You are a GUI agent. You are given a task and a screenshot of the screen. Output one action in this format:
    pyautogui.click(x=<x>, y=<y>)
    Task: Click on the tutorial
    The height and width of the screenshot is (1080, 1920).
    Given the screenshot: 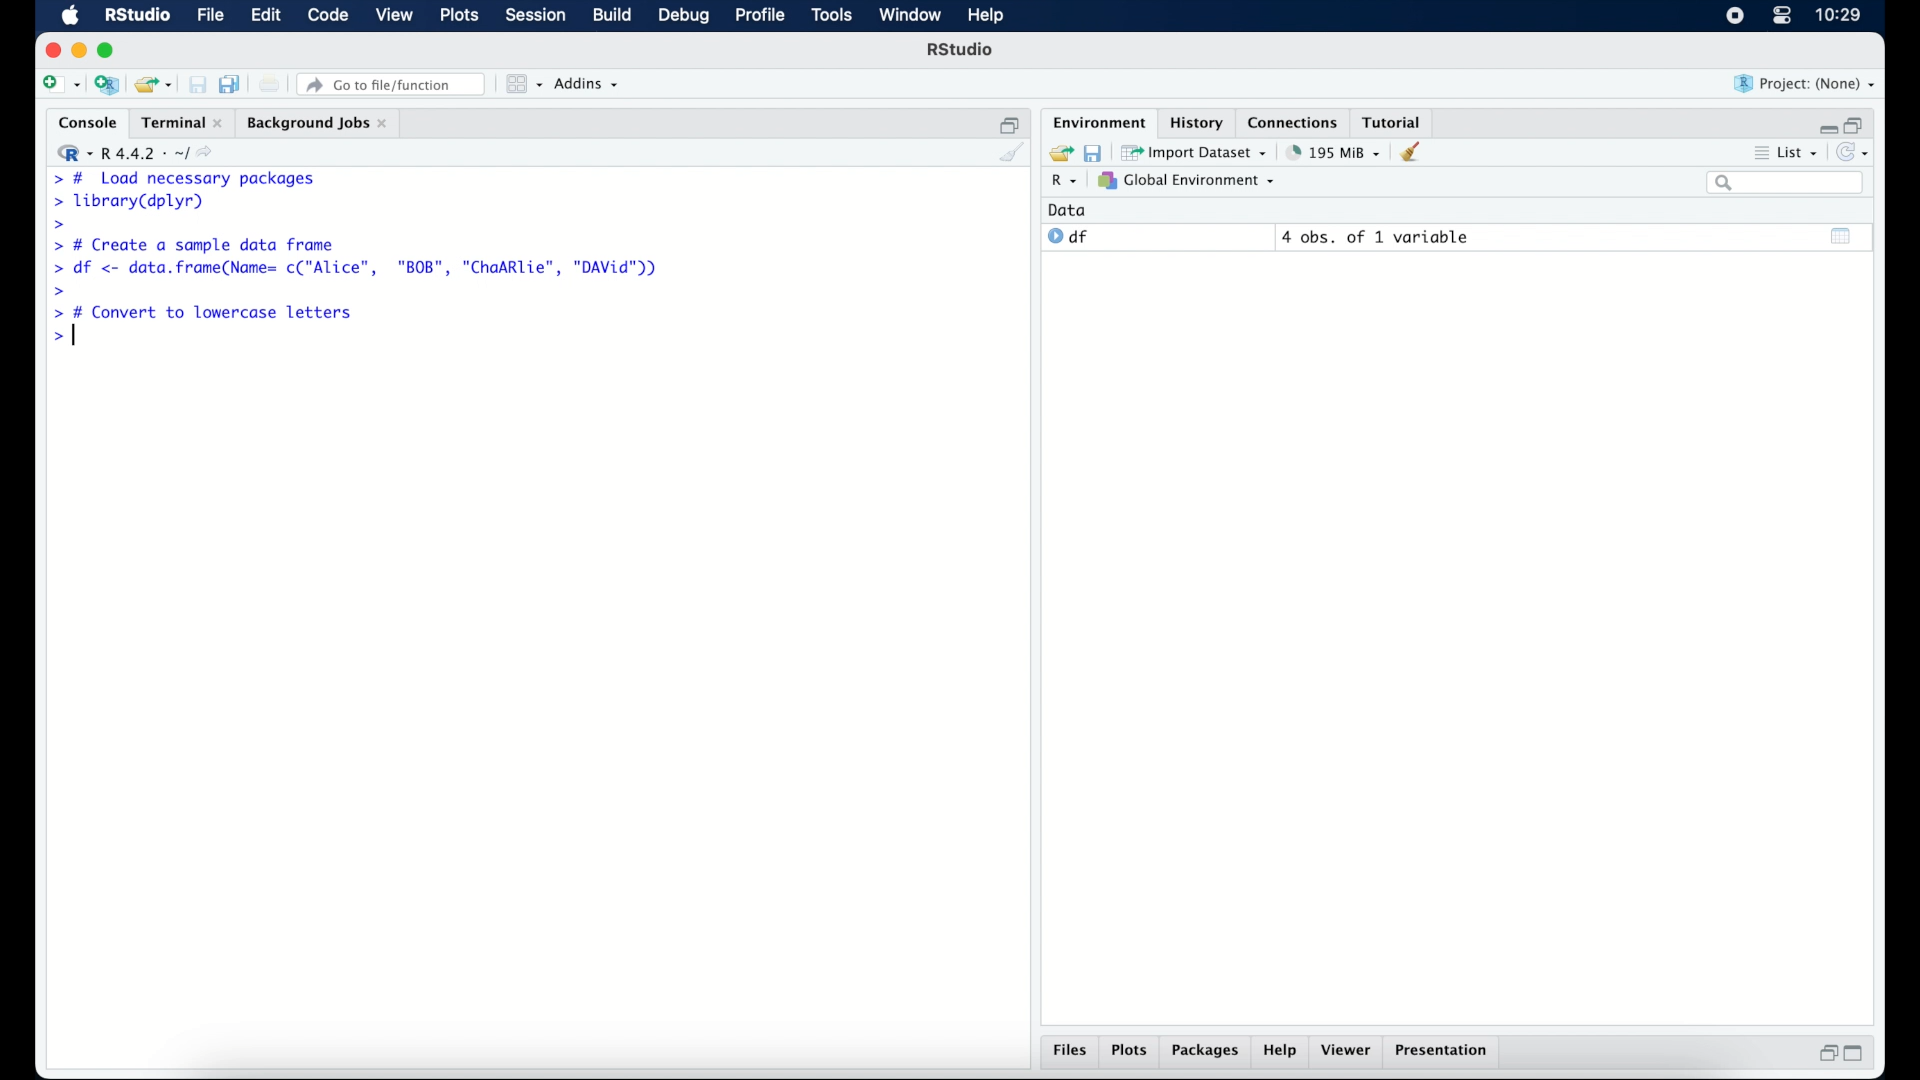 What is the action you would take?
    pyautogui.click(x=1396, y=121)
    